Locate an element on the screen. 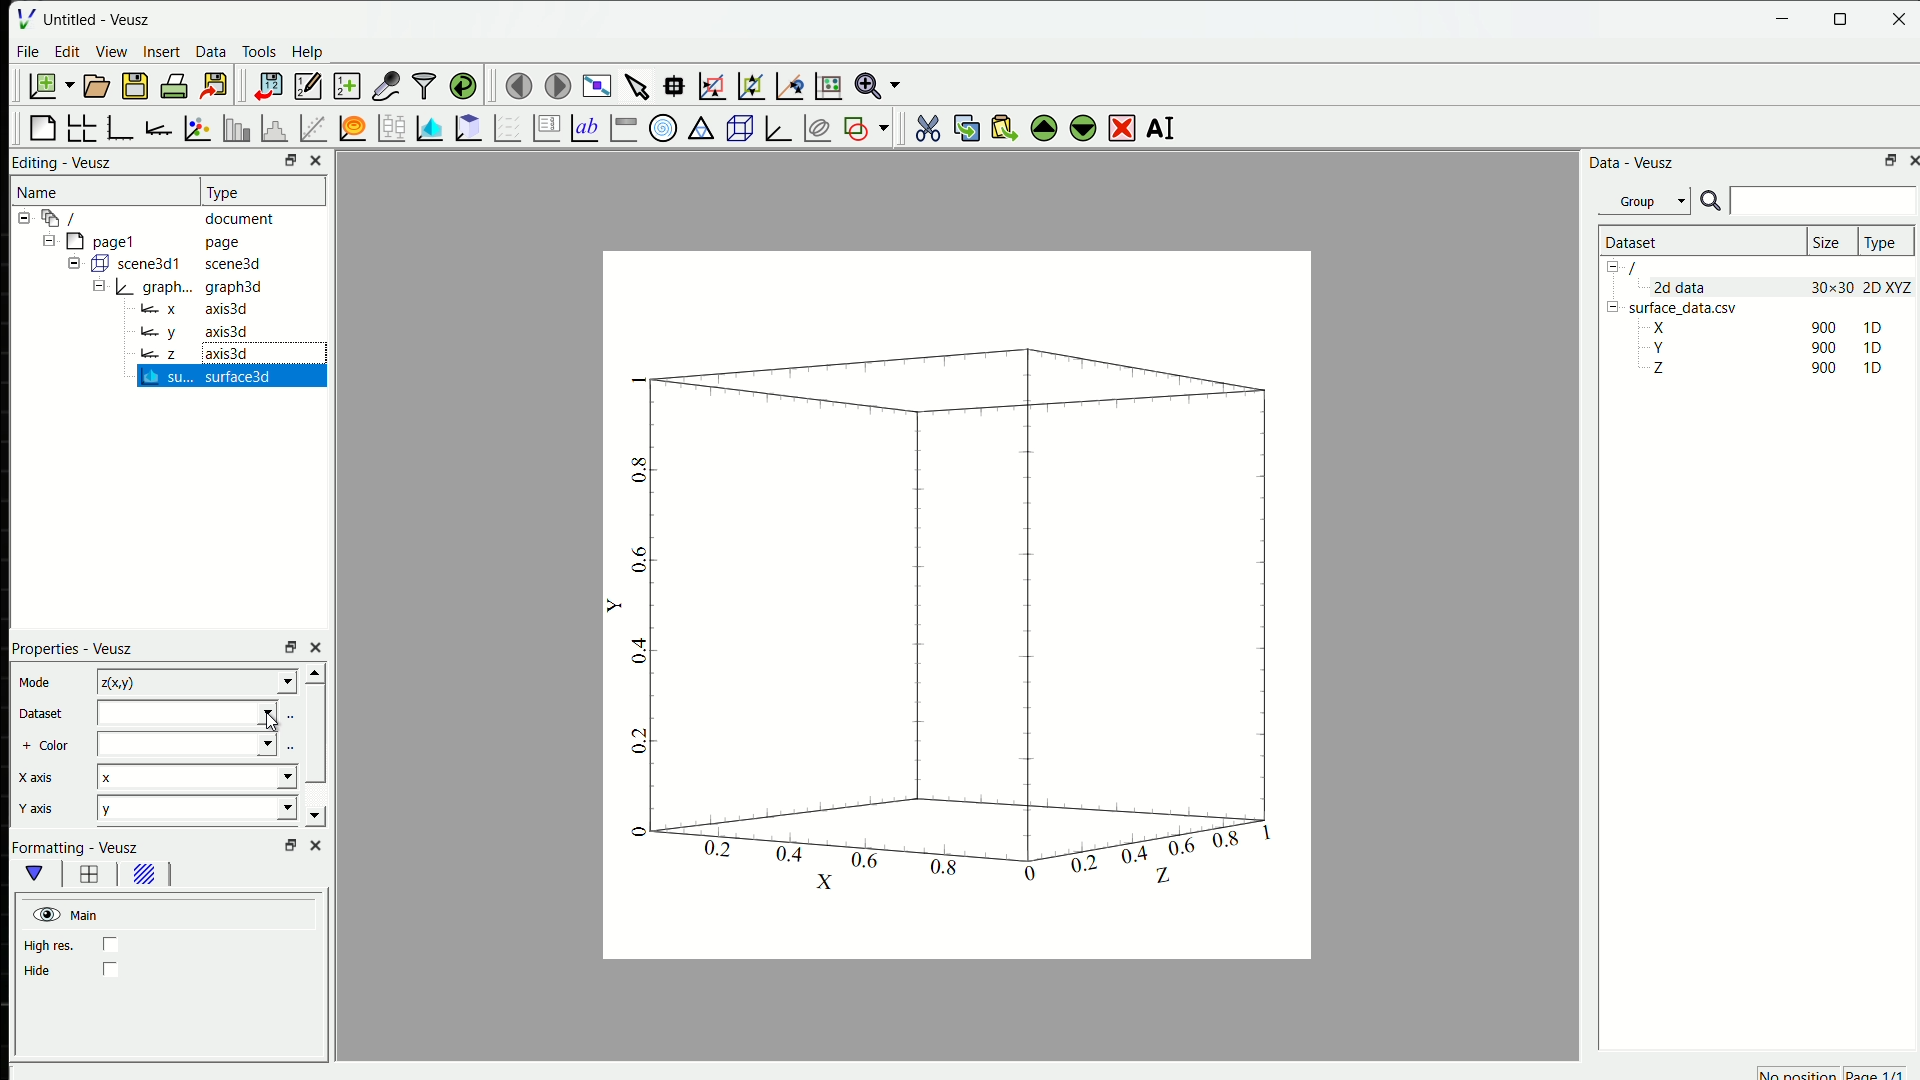 The width and height of the screenshot is (1920, 1080). move the selected widget down is located at coordinates (1083, 127).